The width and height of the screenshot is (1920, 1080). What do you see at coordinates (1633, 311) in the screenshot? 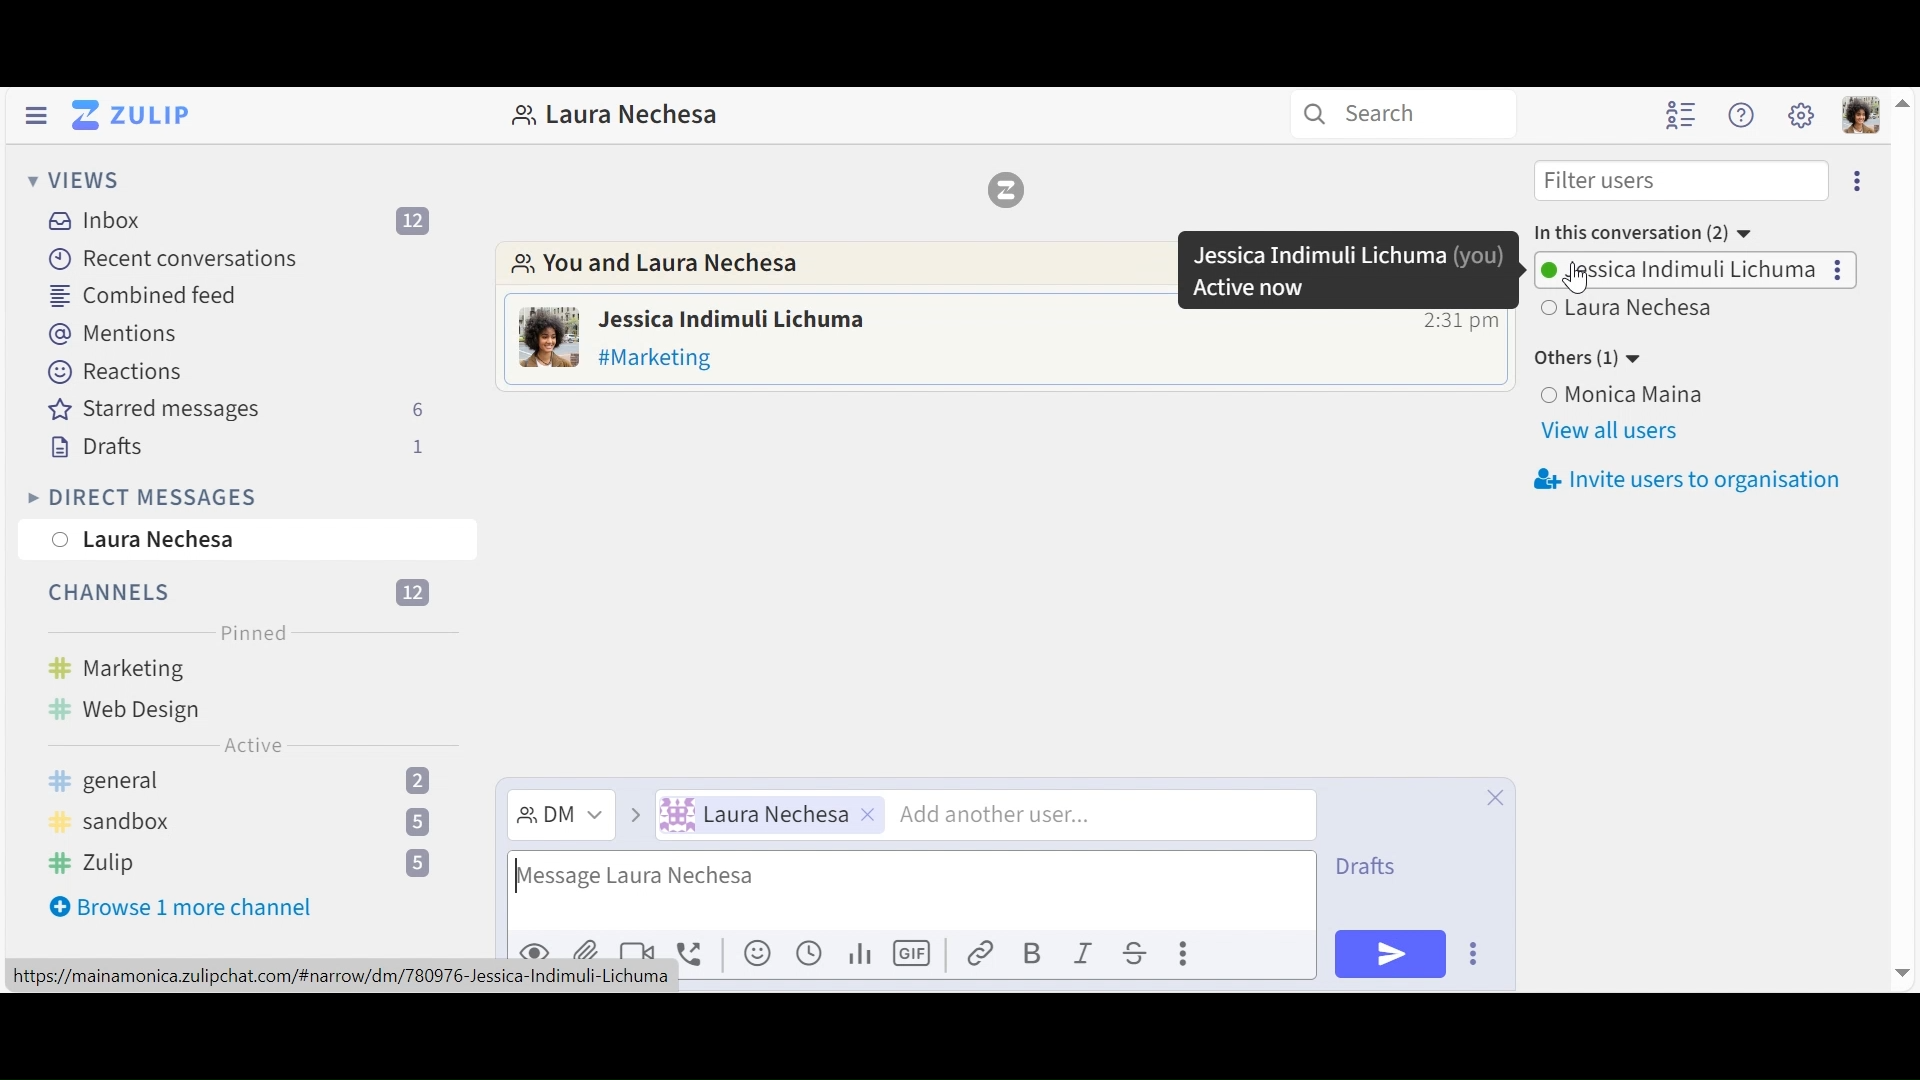
I see `user 2` at bounding box center [1633, 311].